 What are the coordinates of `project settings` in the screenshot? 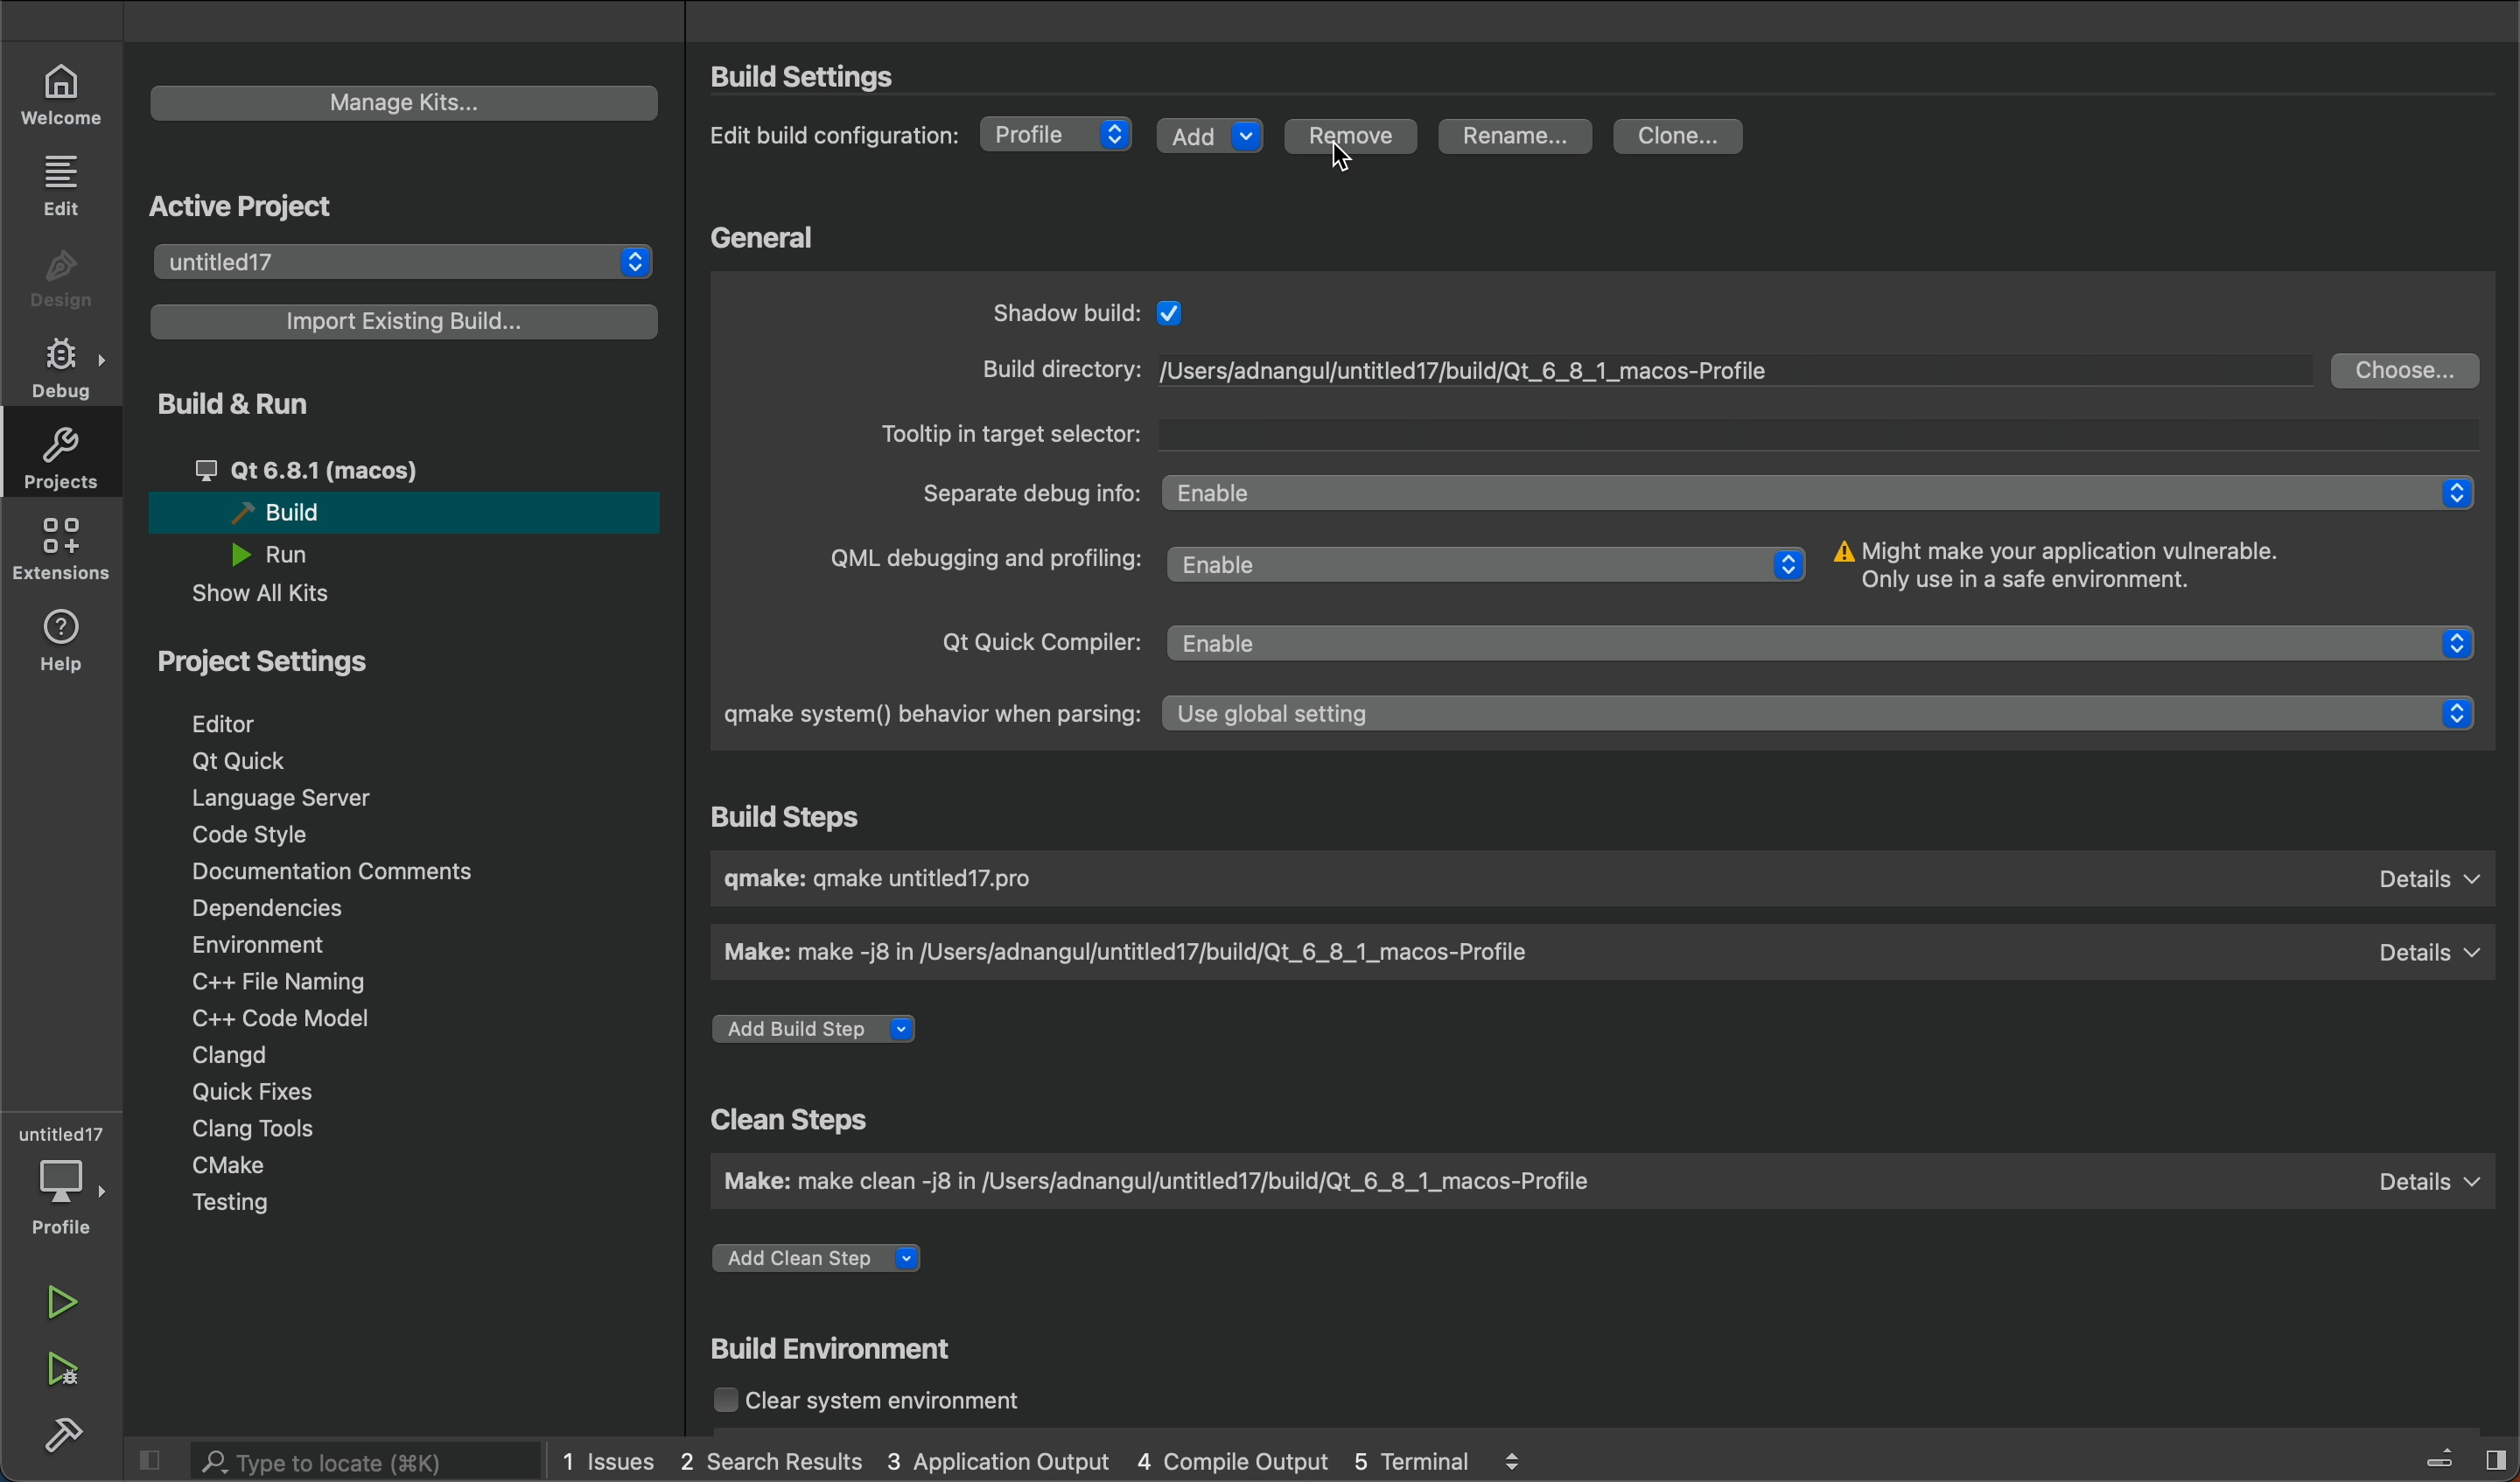 It's located at (415, 662).